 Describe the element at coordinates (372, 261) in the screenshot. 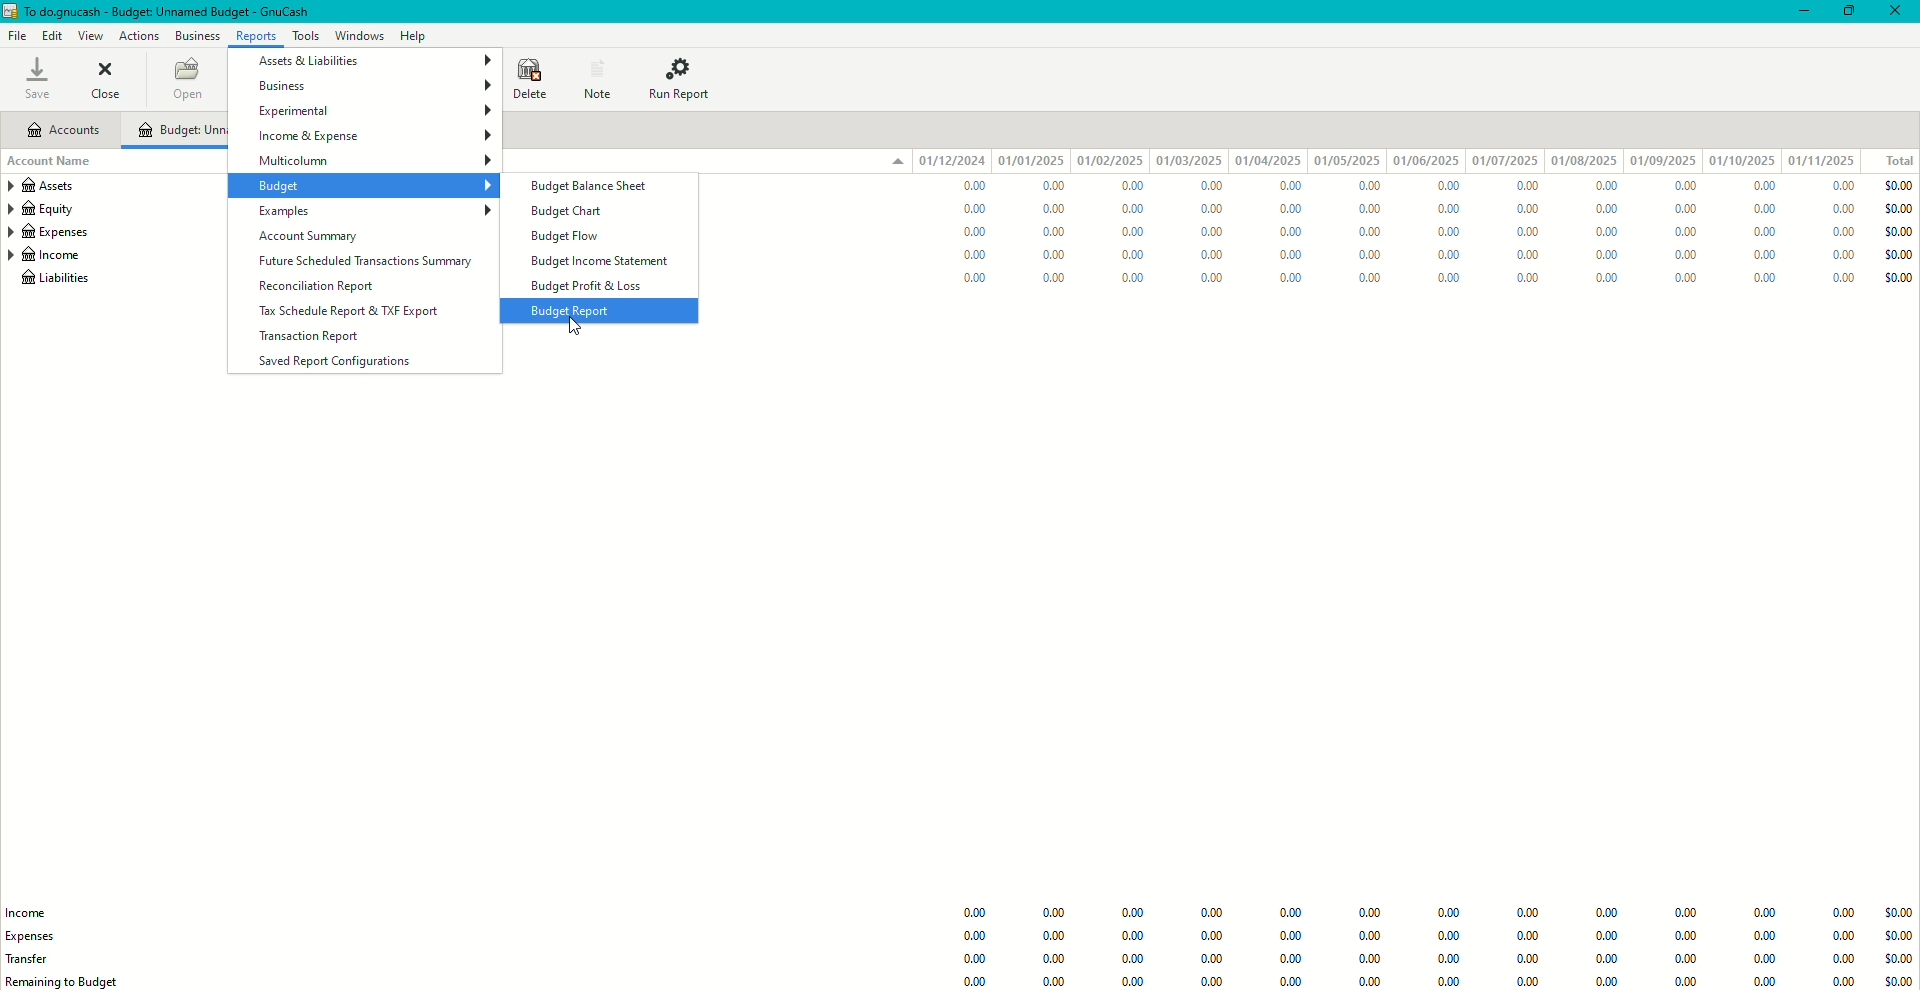

I see `Future Scheduled Transactions Summary` at that location.